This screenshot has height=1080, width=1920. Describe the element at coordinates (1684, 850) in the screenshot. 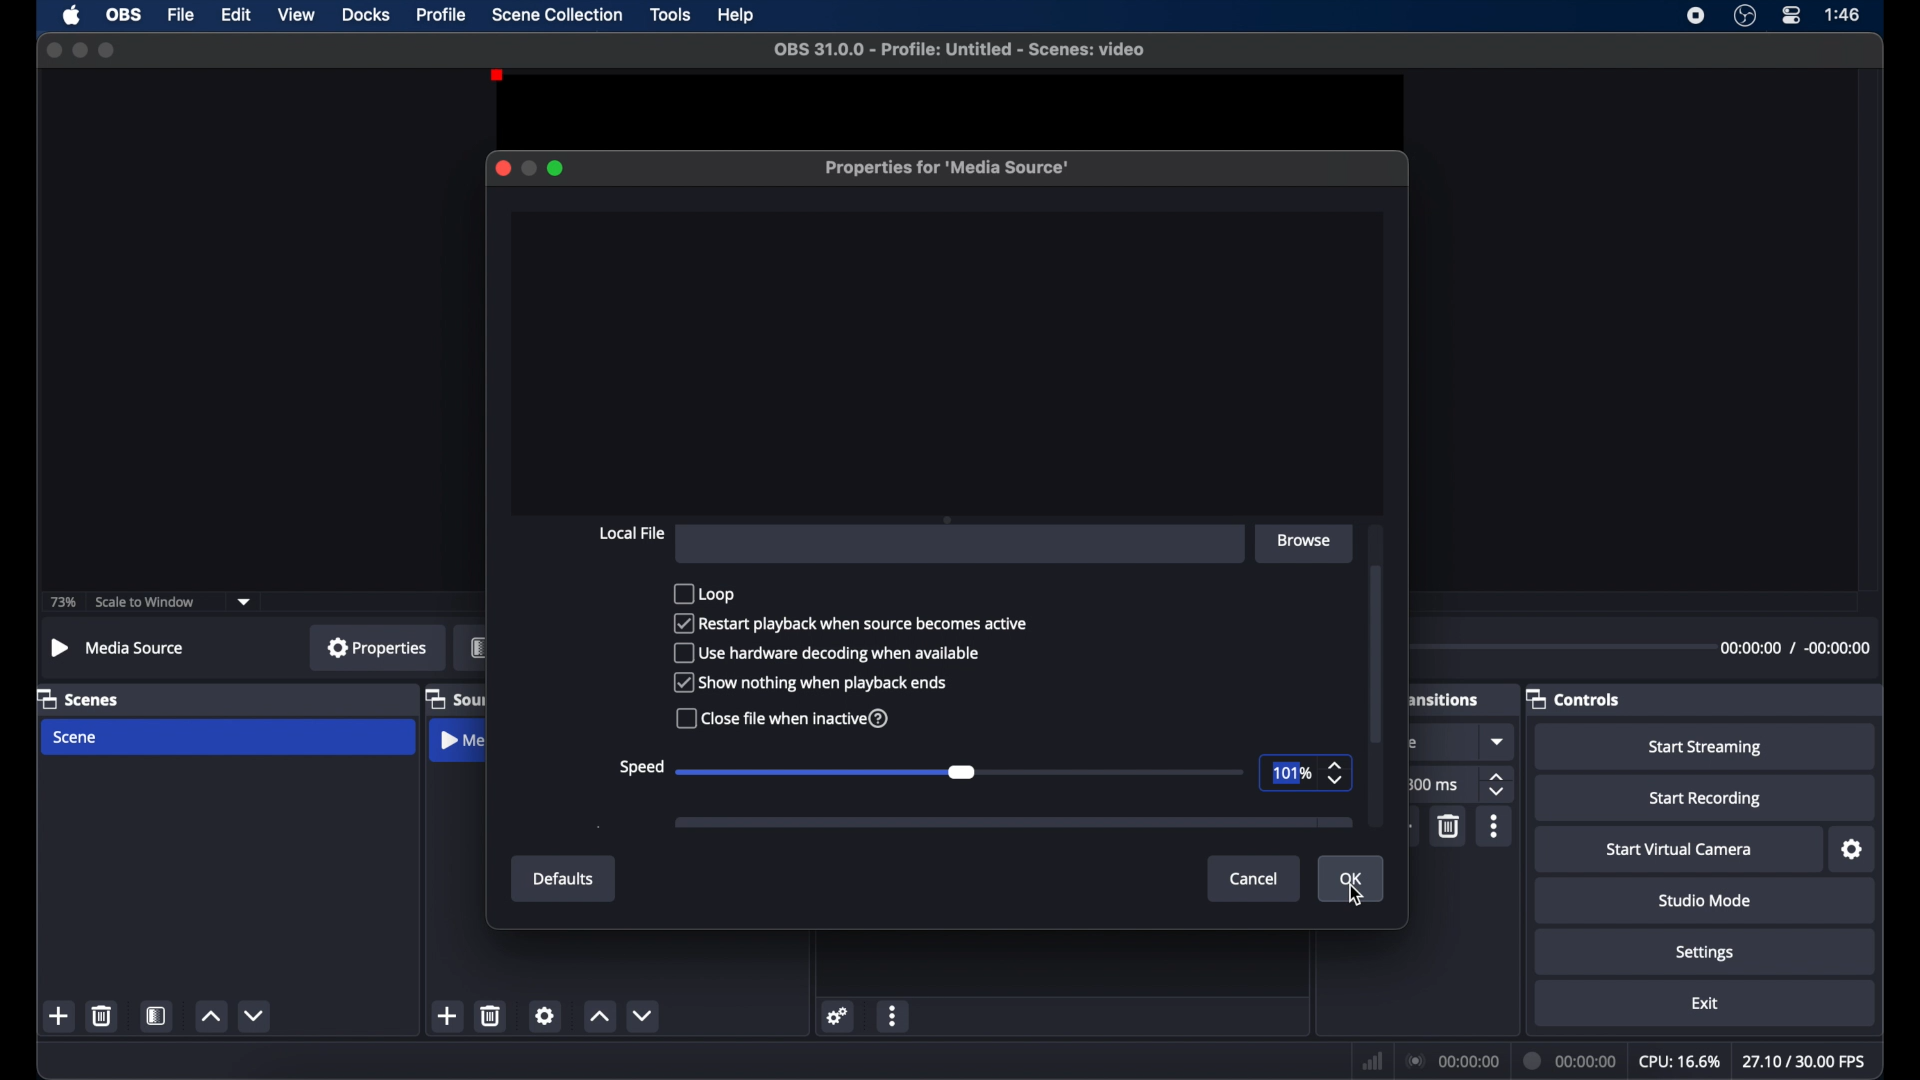

I see `start virtual camera` at that location.